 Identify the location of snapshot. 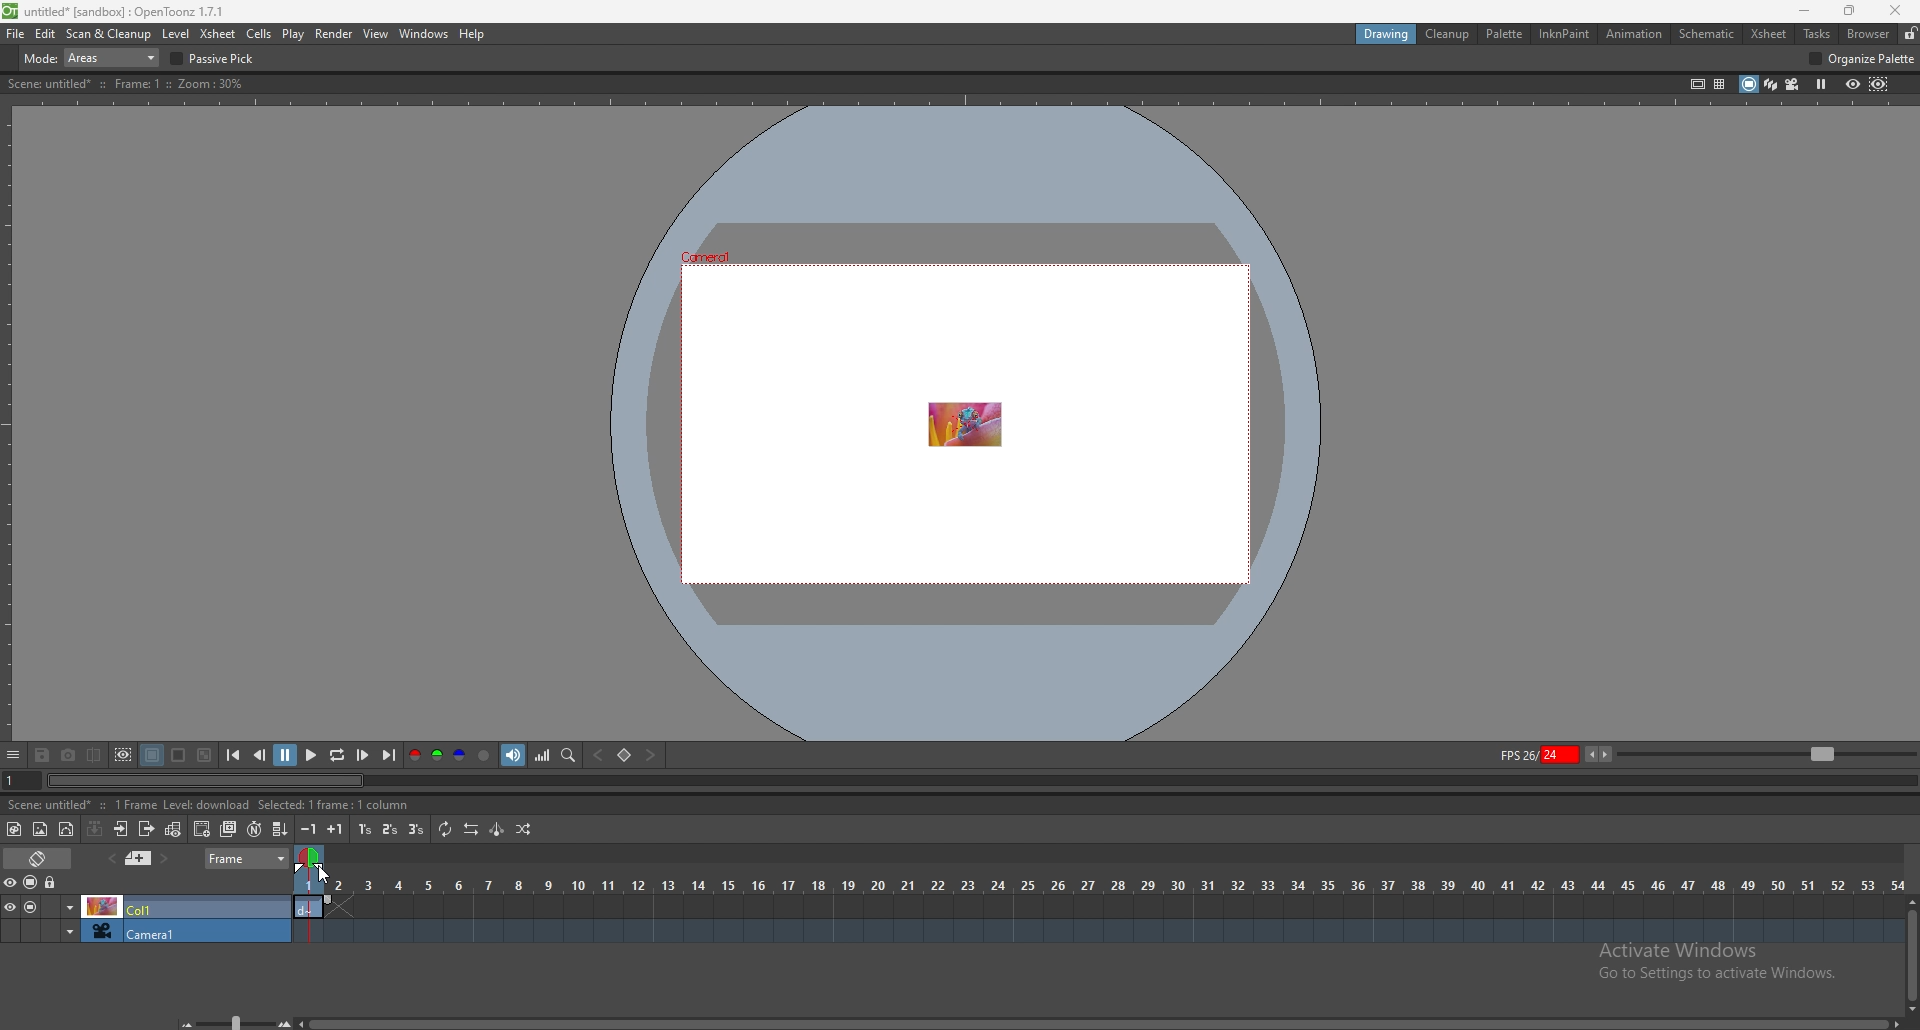
(69, 756).